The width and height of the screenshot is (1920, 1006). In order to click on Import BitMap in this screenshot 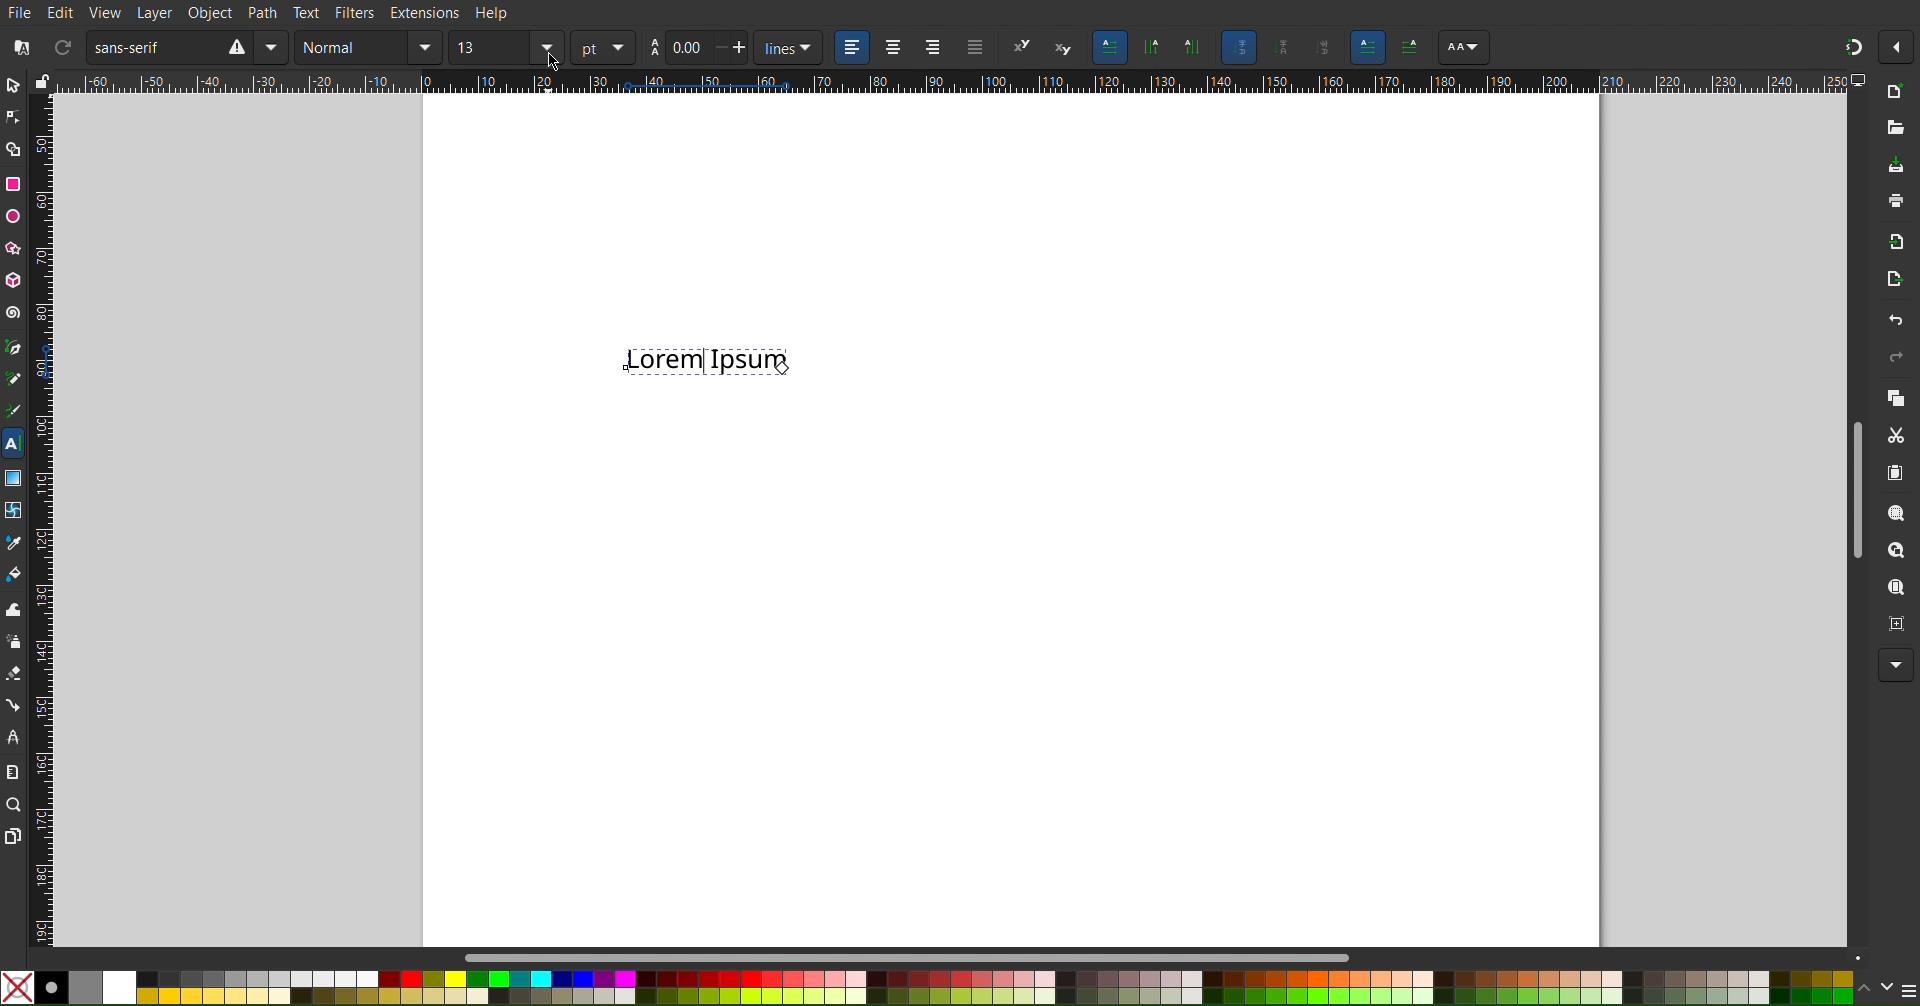, I will do `click(1891, 239)`.